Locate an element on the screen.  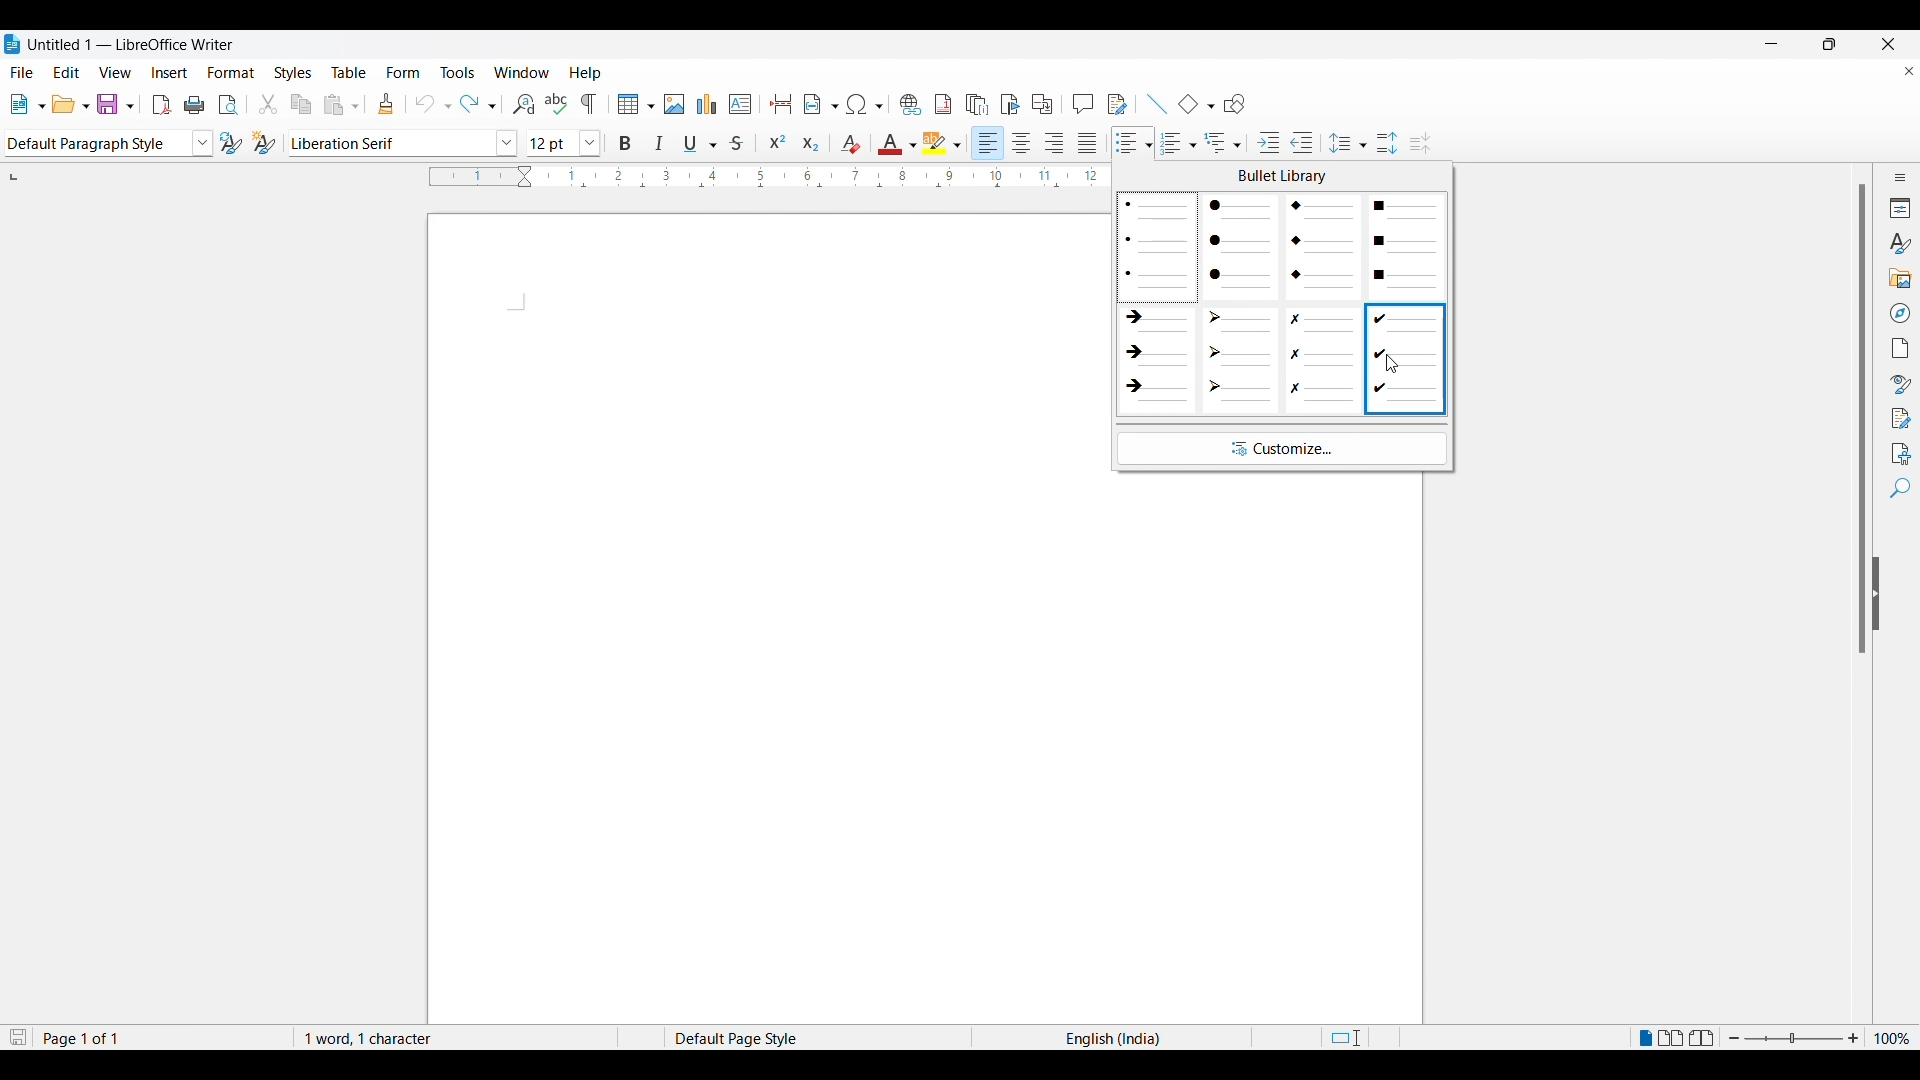
print is located at coordinates (197, 104).